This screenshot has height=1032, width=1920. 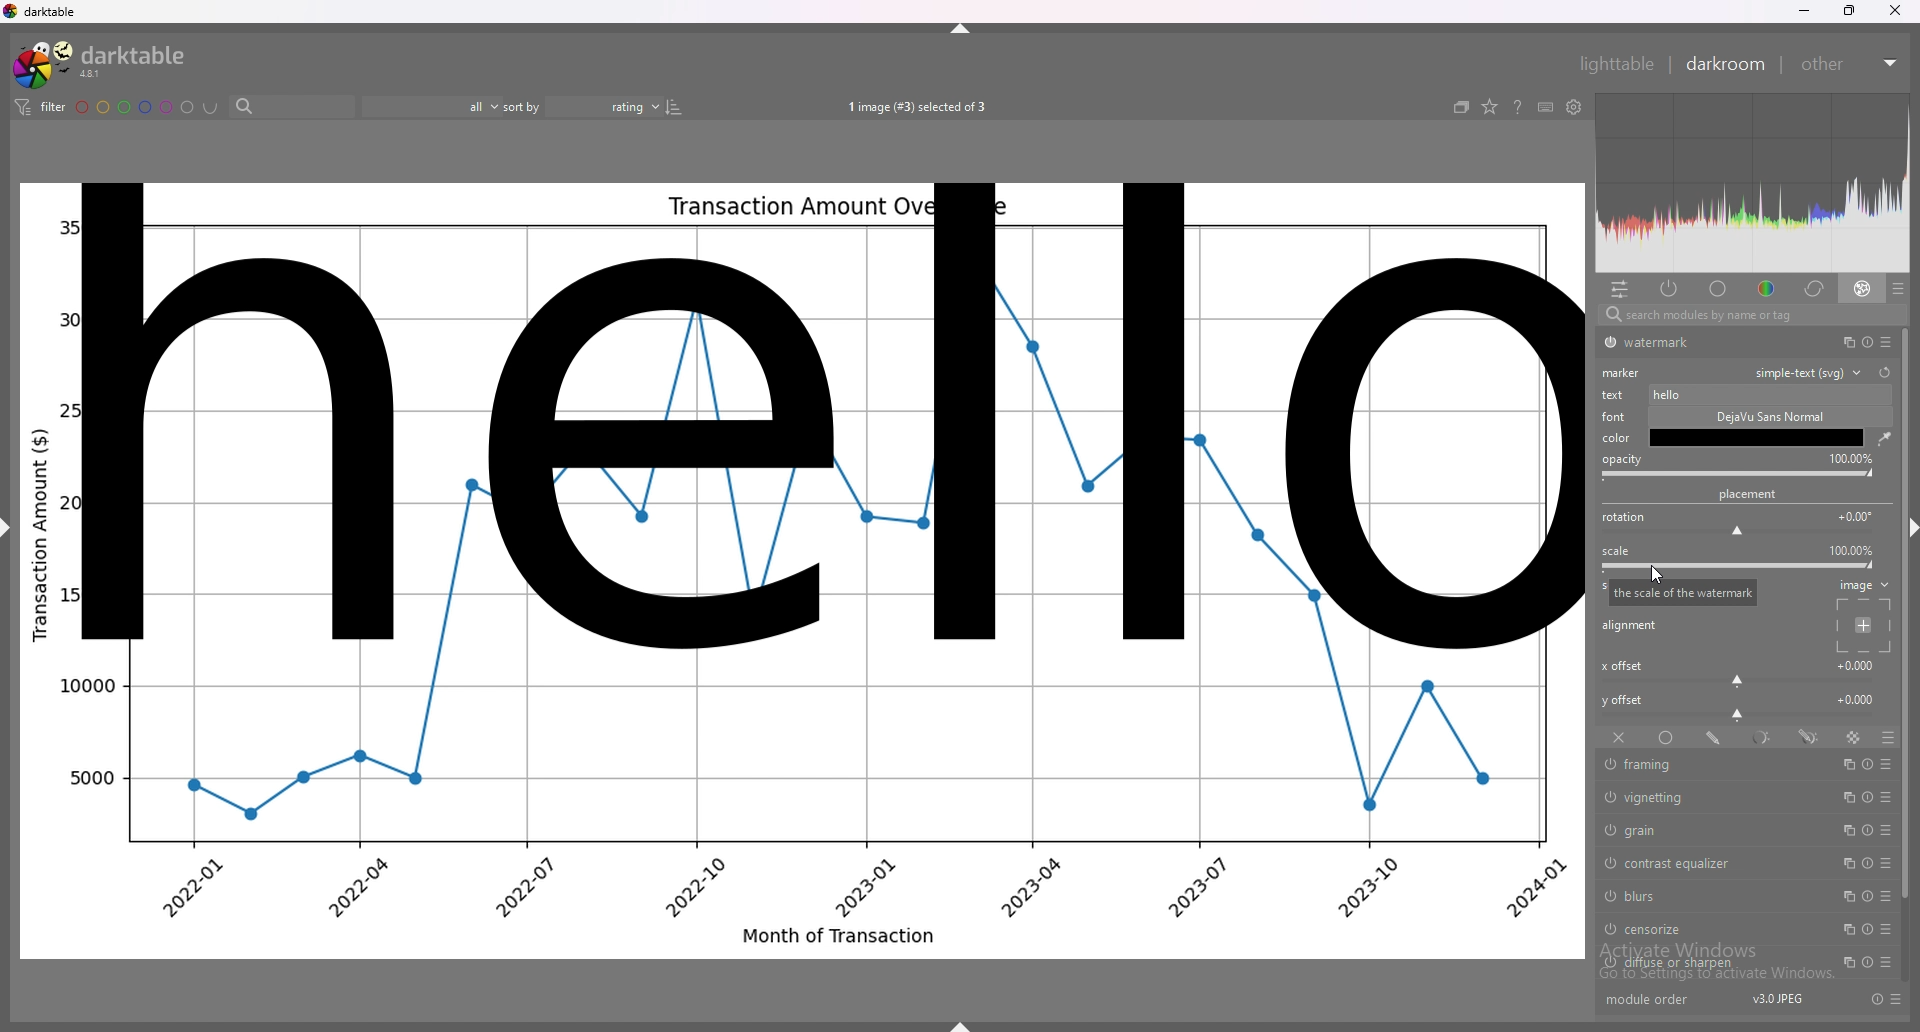 I want to click on switch off, so click(x=1610, y=897).